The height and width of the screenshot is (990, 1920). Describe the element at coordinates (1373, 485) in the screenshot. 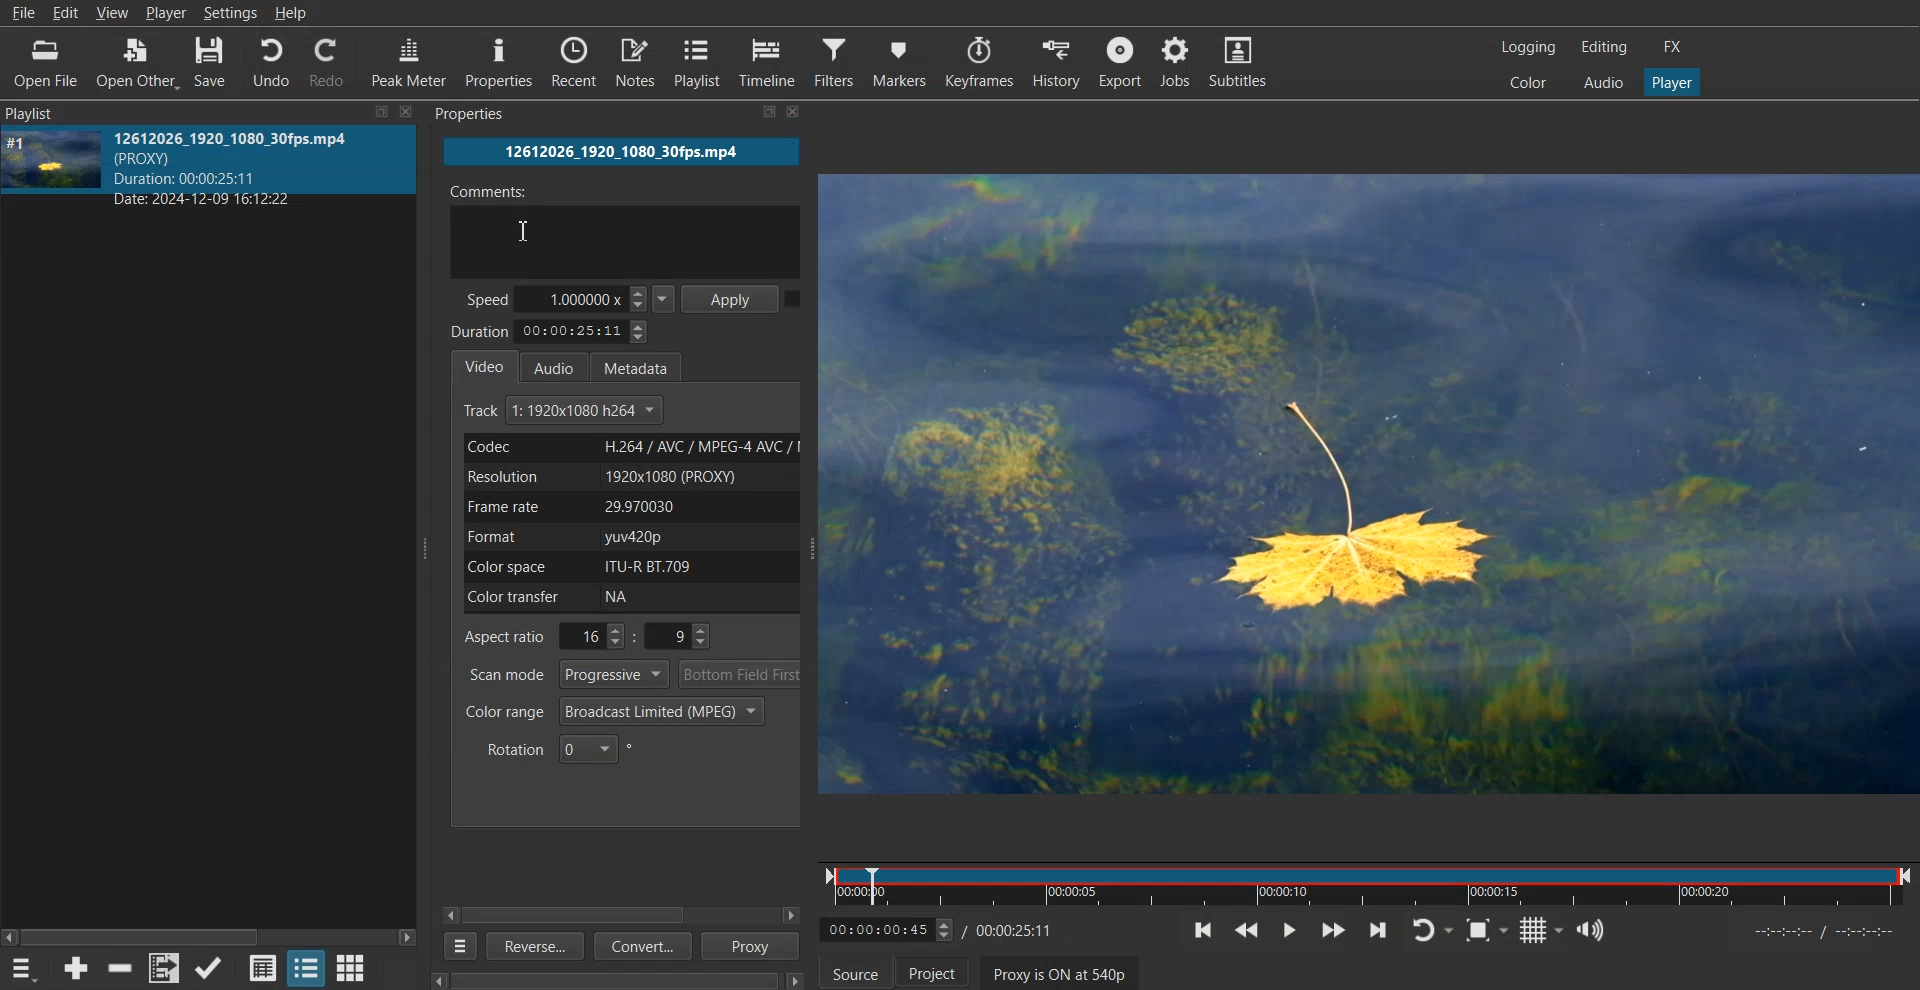

I see `Preview` at that location.